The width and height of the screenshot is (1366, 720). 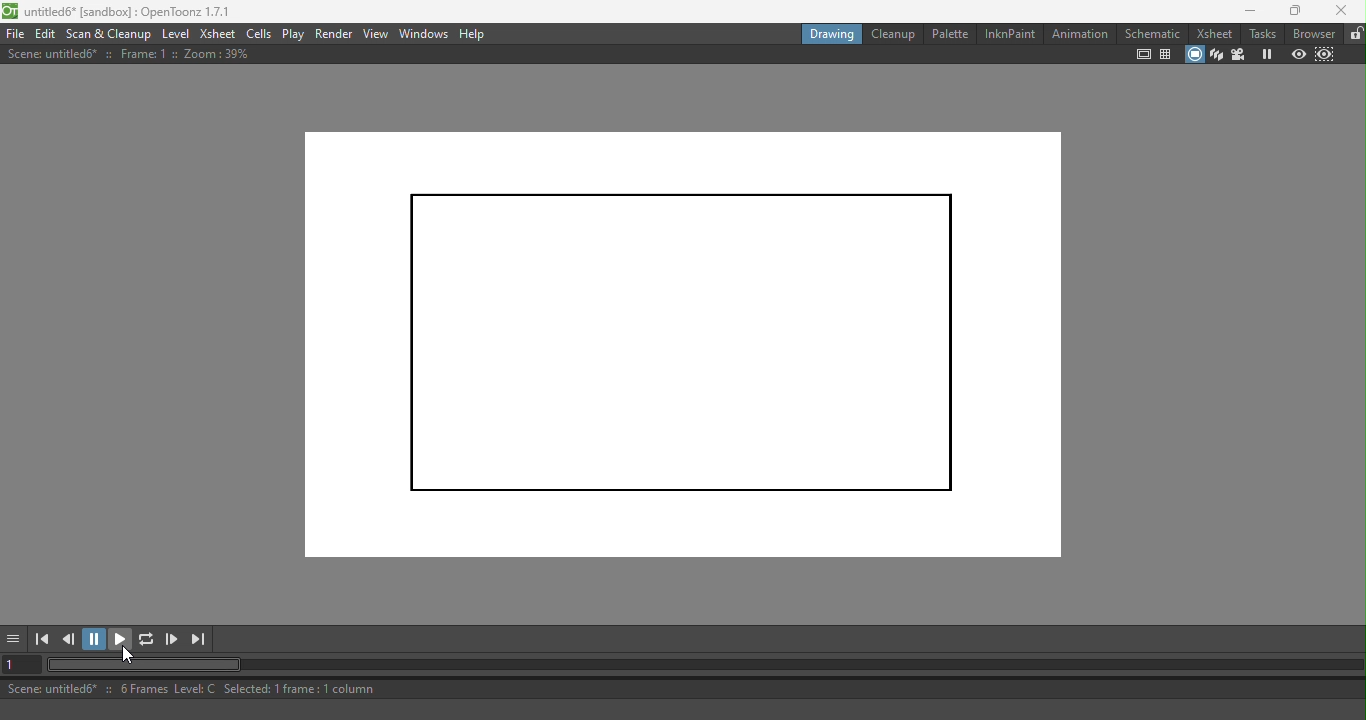 I want to click on Drawing, so click(x=831, y=34).